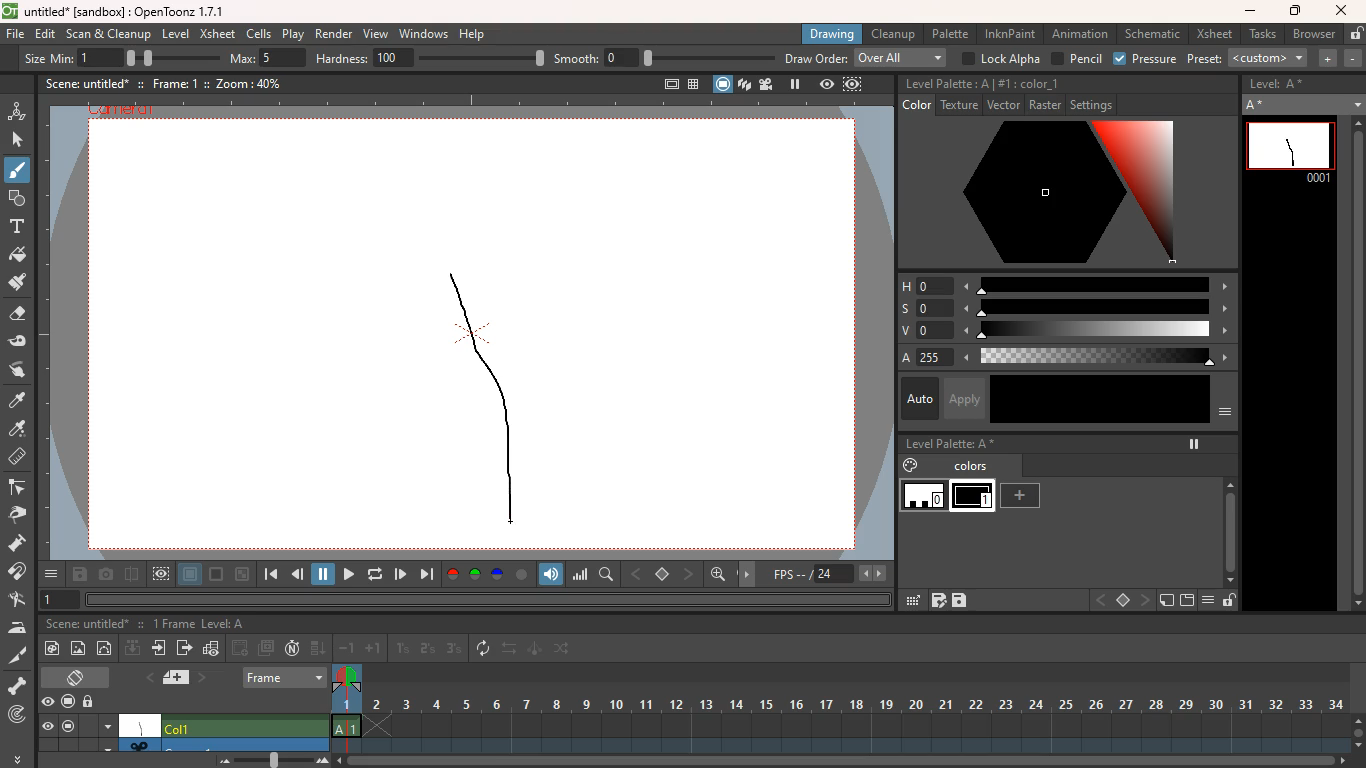 Image resolution: width=1366 pixels, height=768 pixels. Describe the element at coordinates (292, 650) in the screenshot. I see `n` at that location.